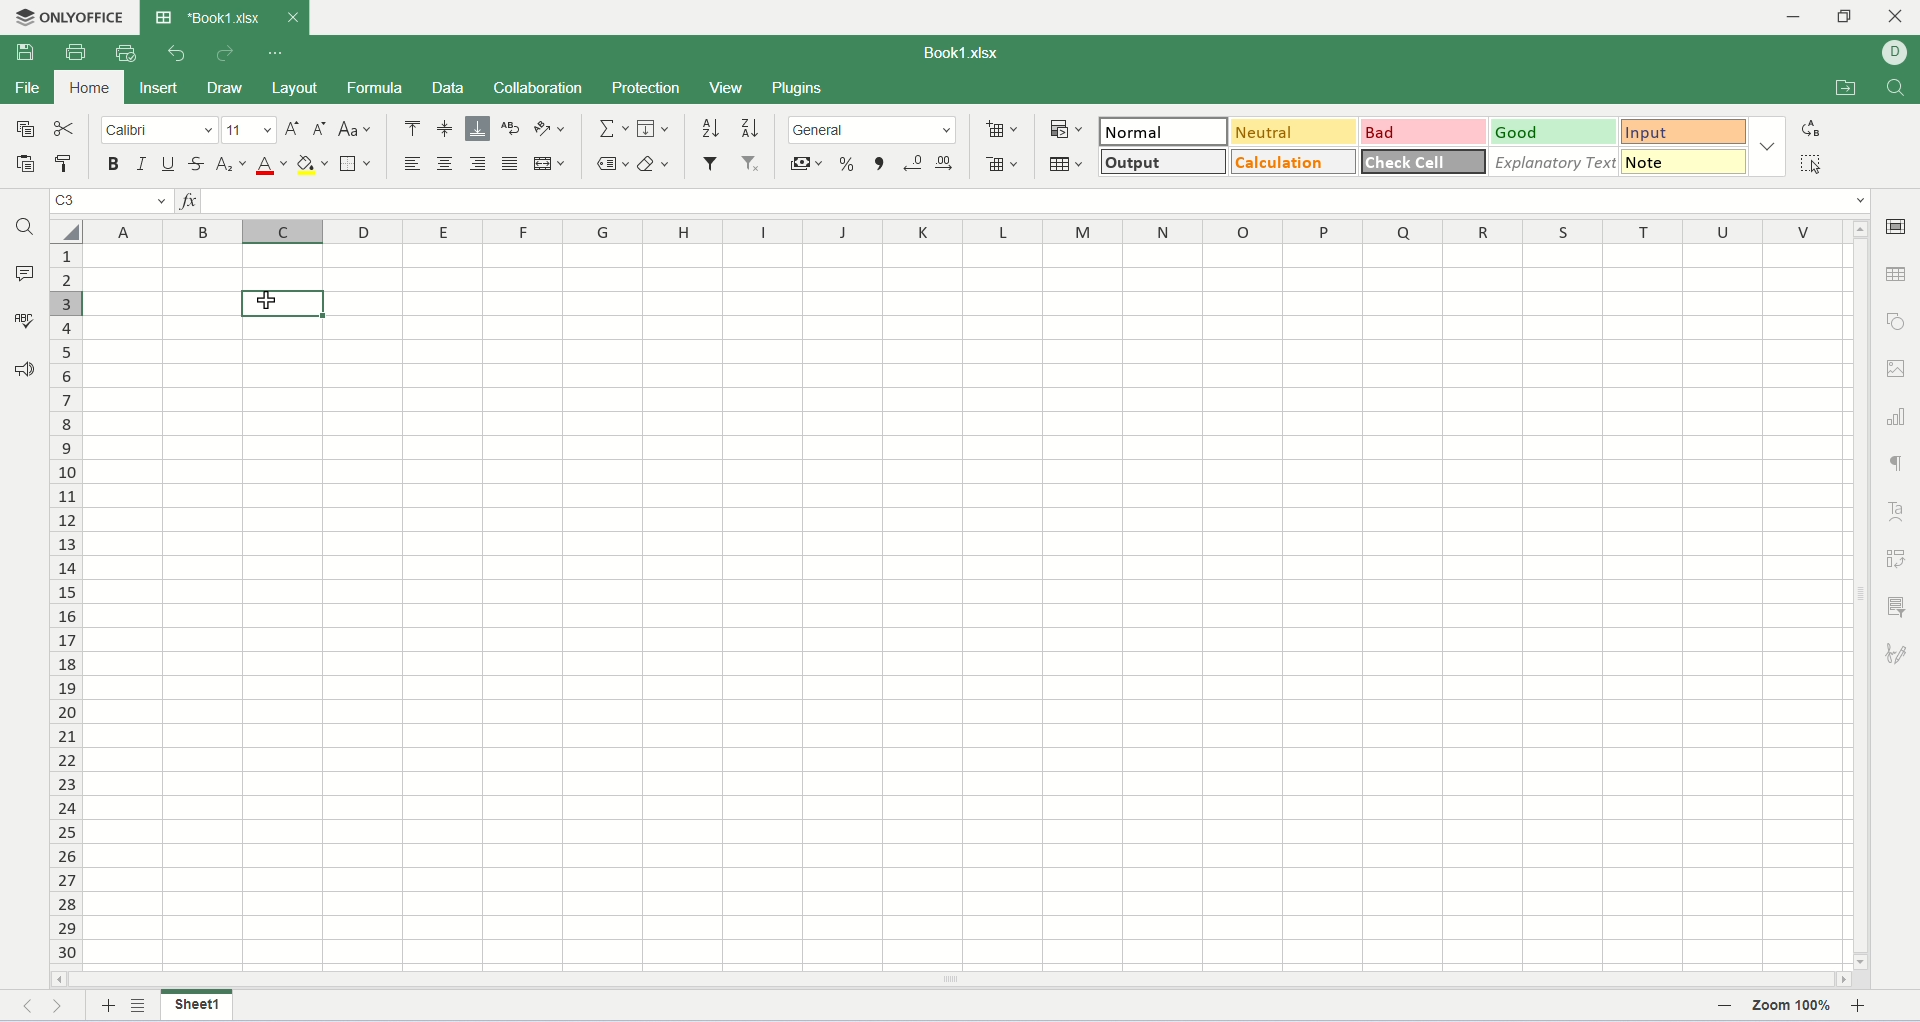 The height and width of the screenshot is (1022, 1920). I want to click on italic, so click(140, 166).